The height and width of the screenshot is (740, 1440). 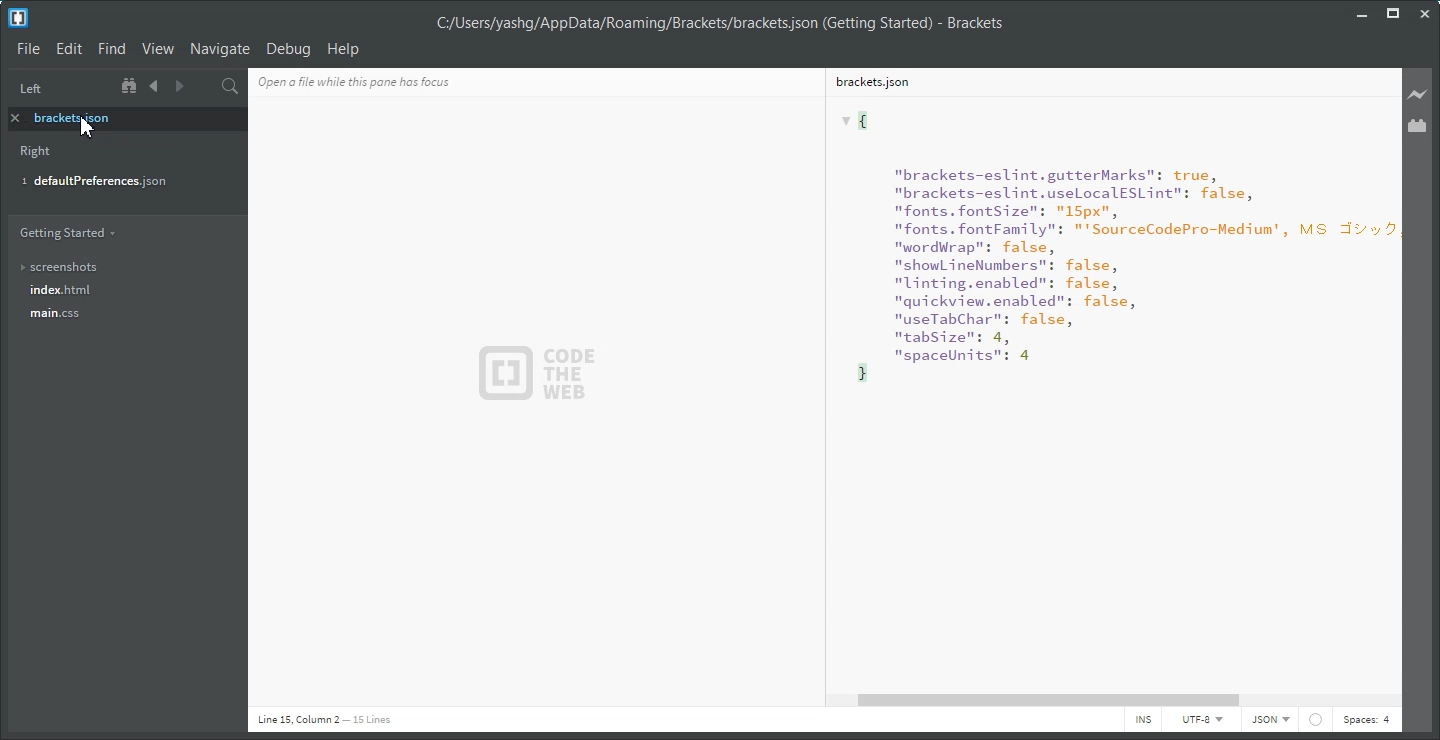 I want to click on defaultpreferences.json, so click(x=114, y=183).